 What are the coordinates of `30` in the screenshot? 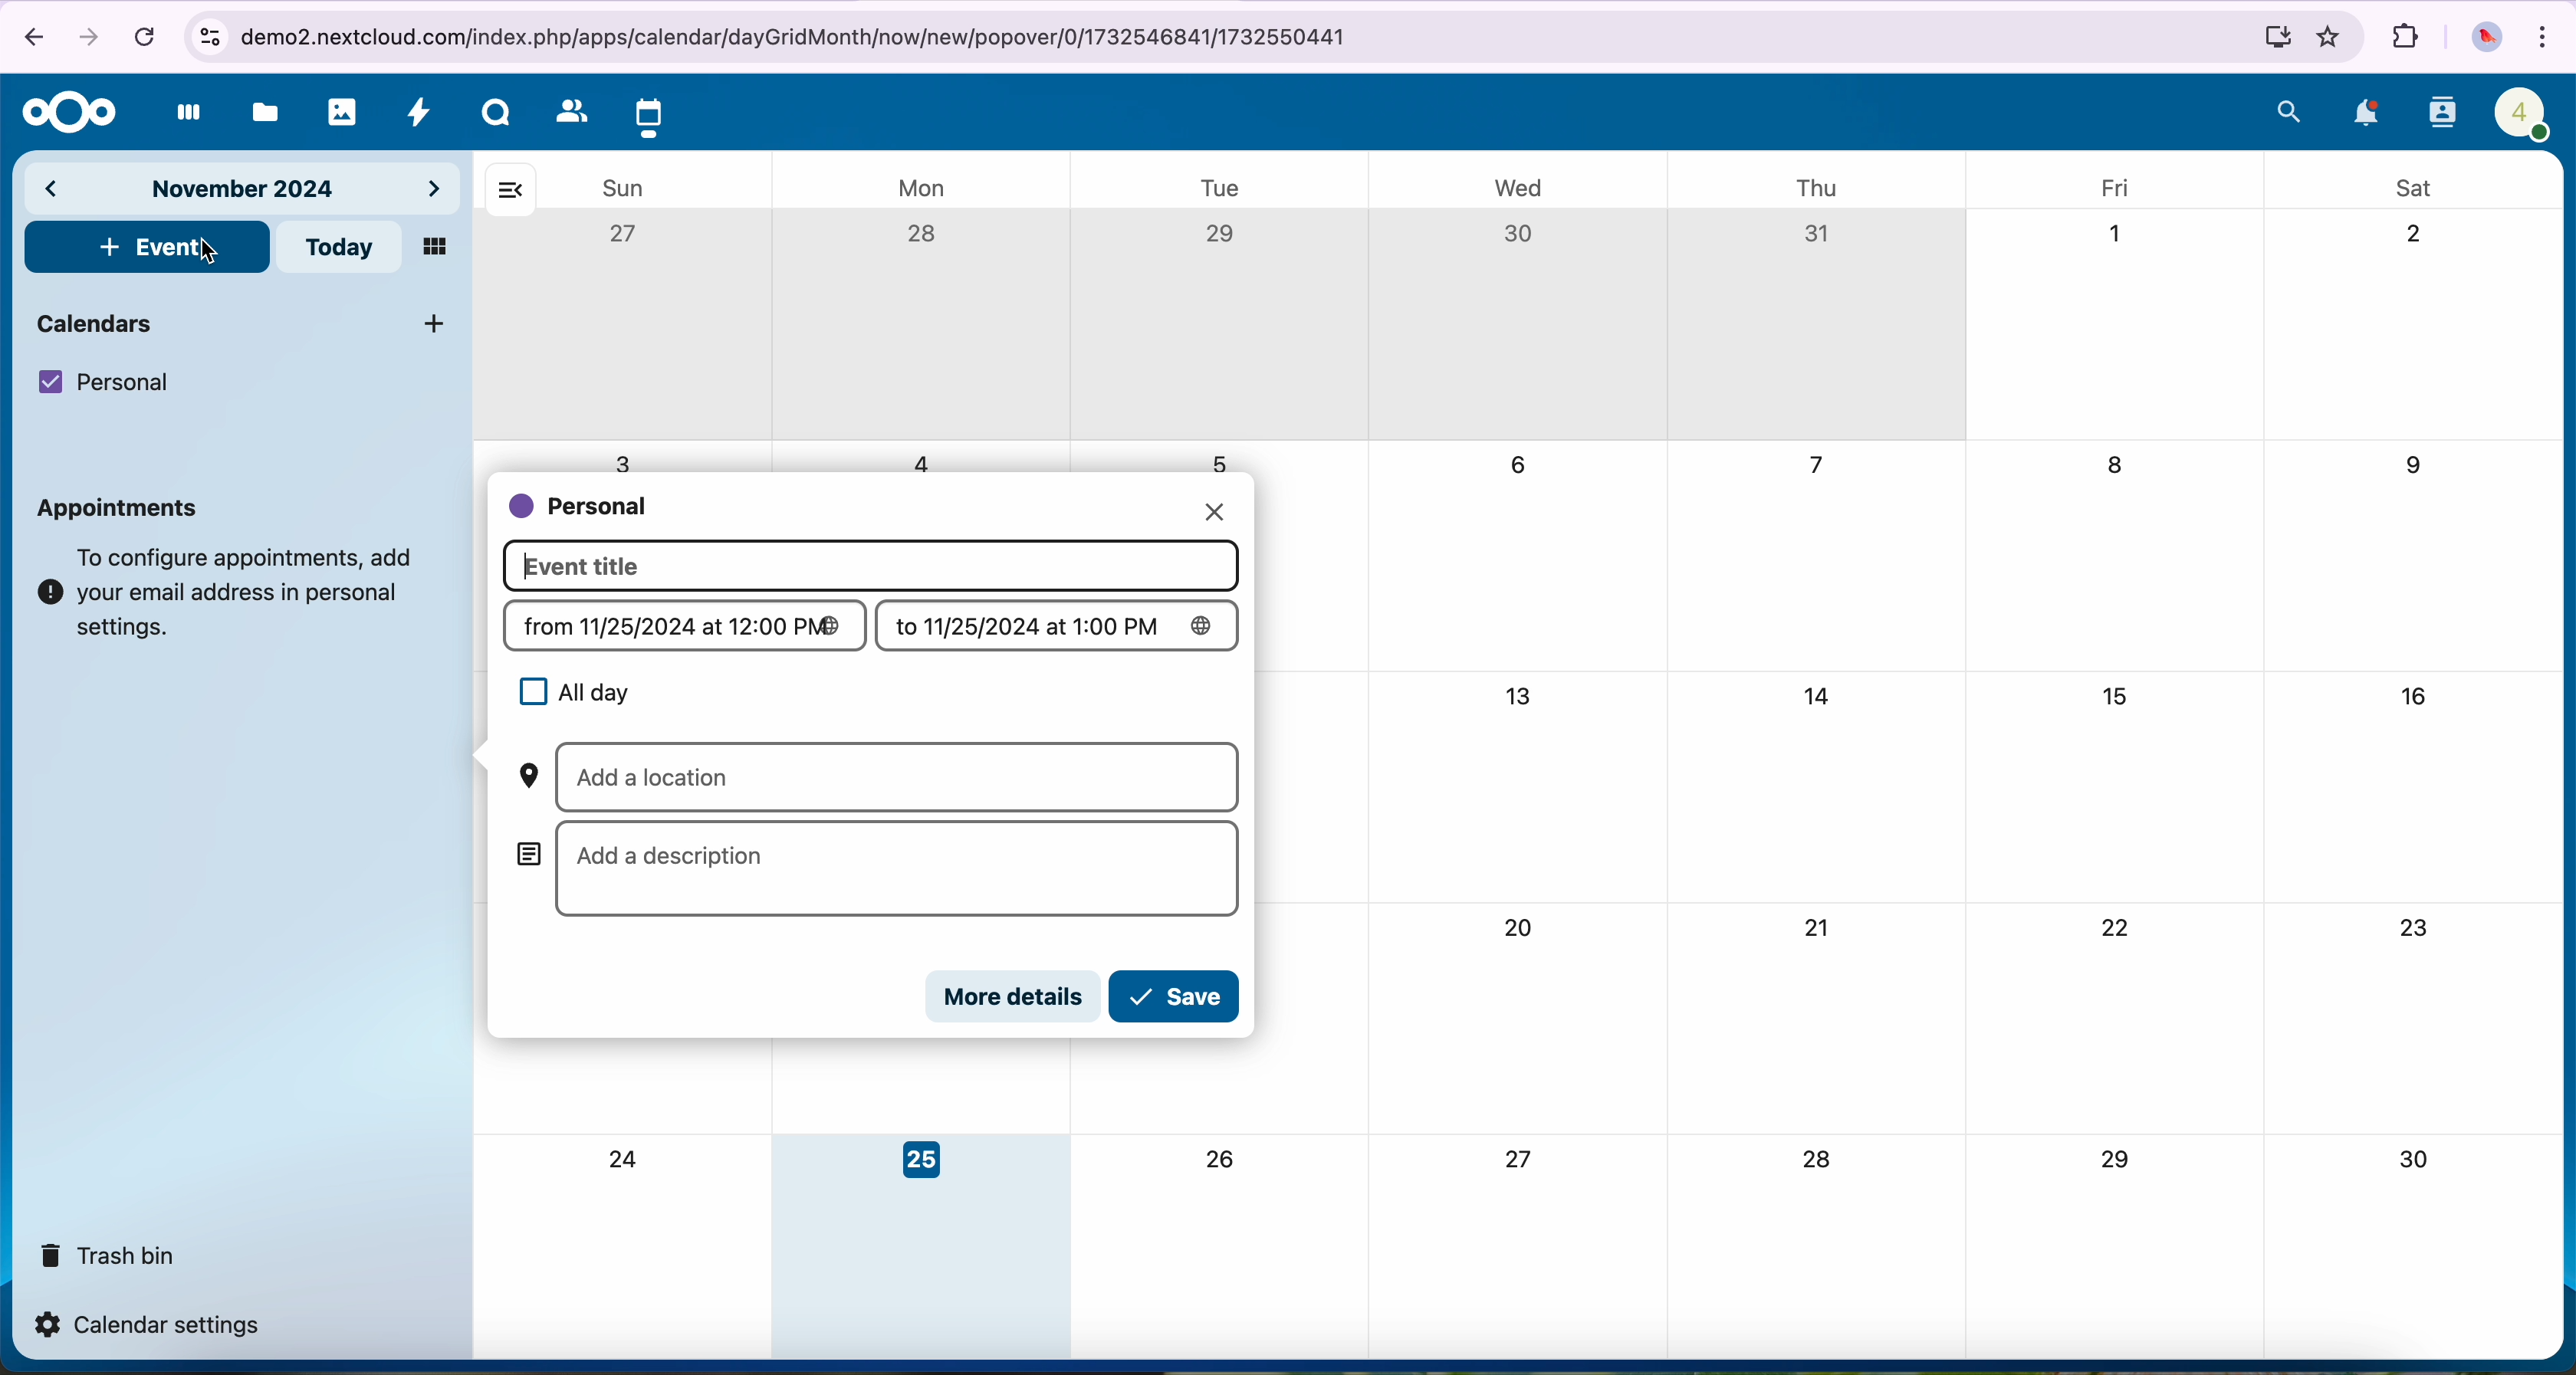 It's located at (2413, 1160).